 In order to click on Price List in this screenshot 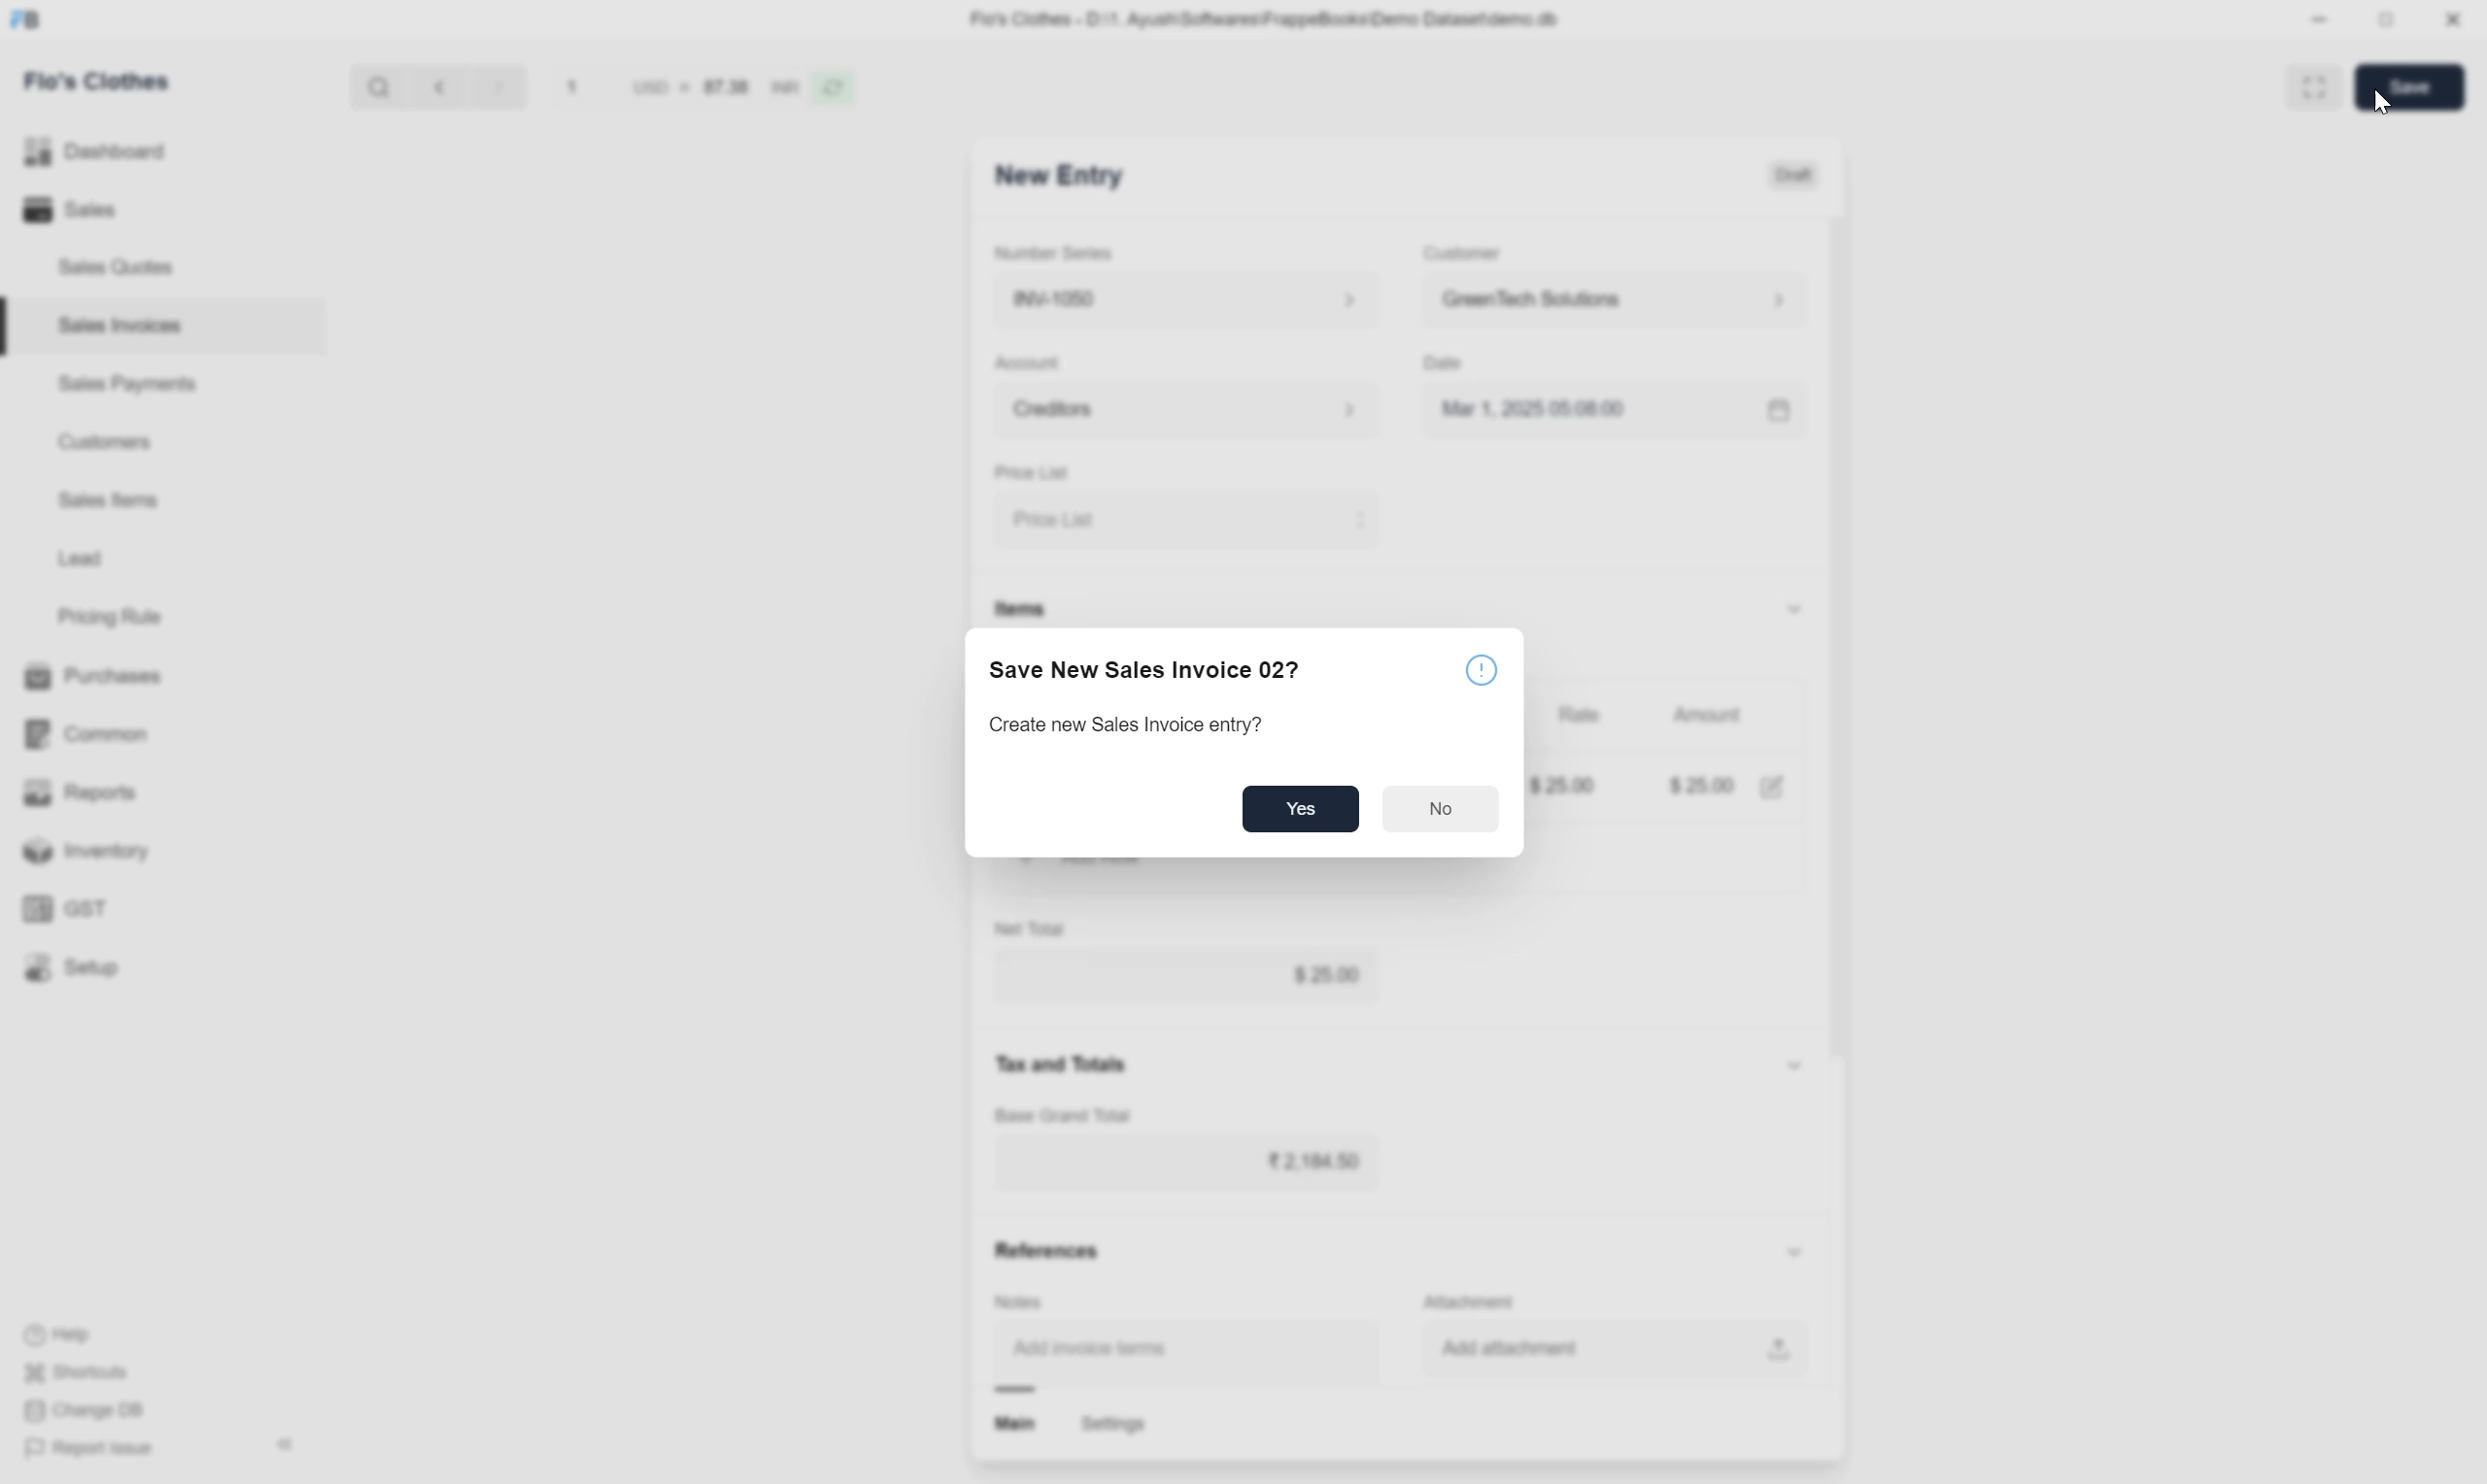, I will do `click(1028, 473)`.